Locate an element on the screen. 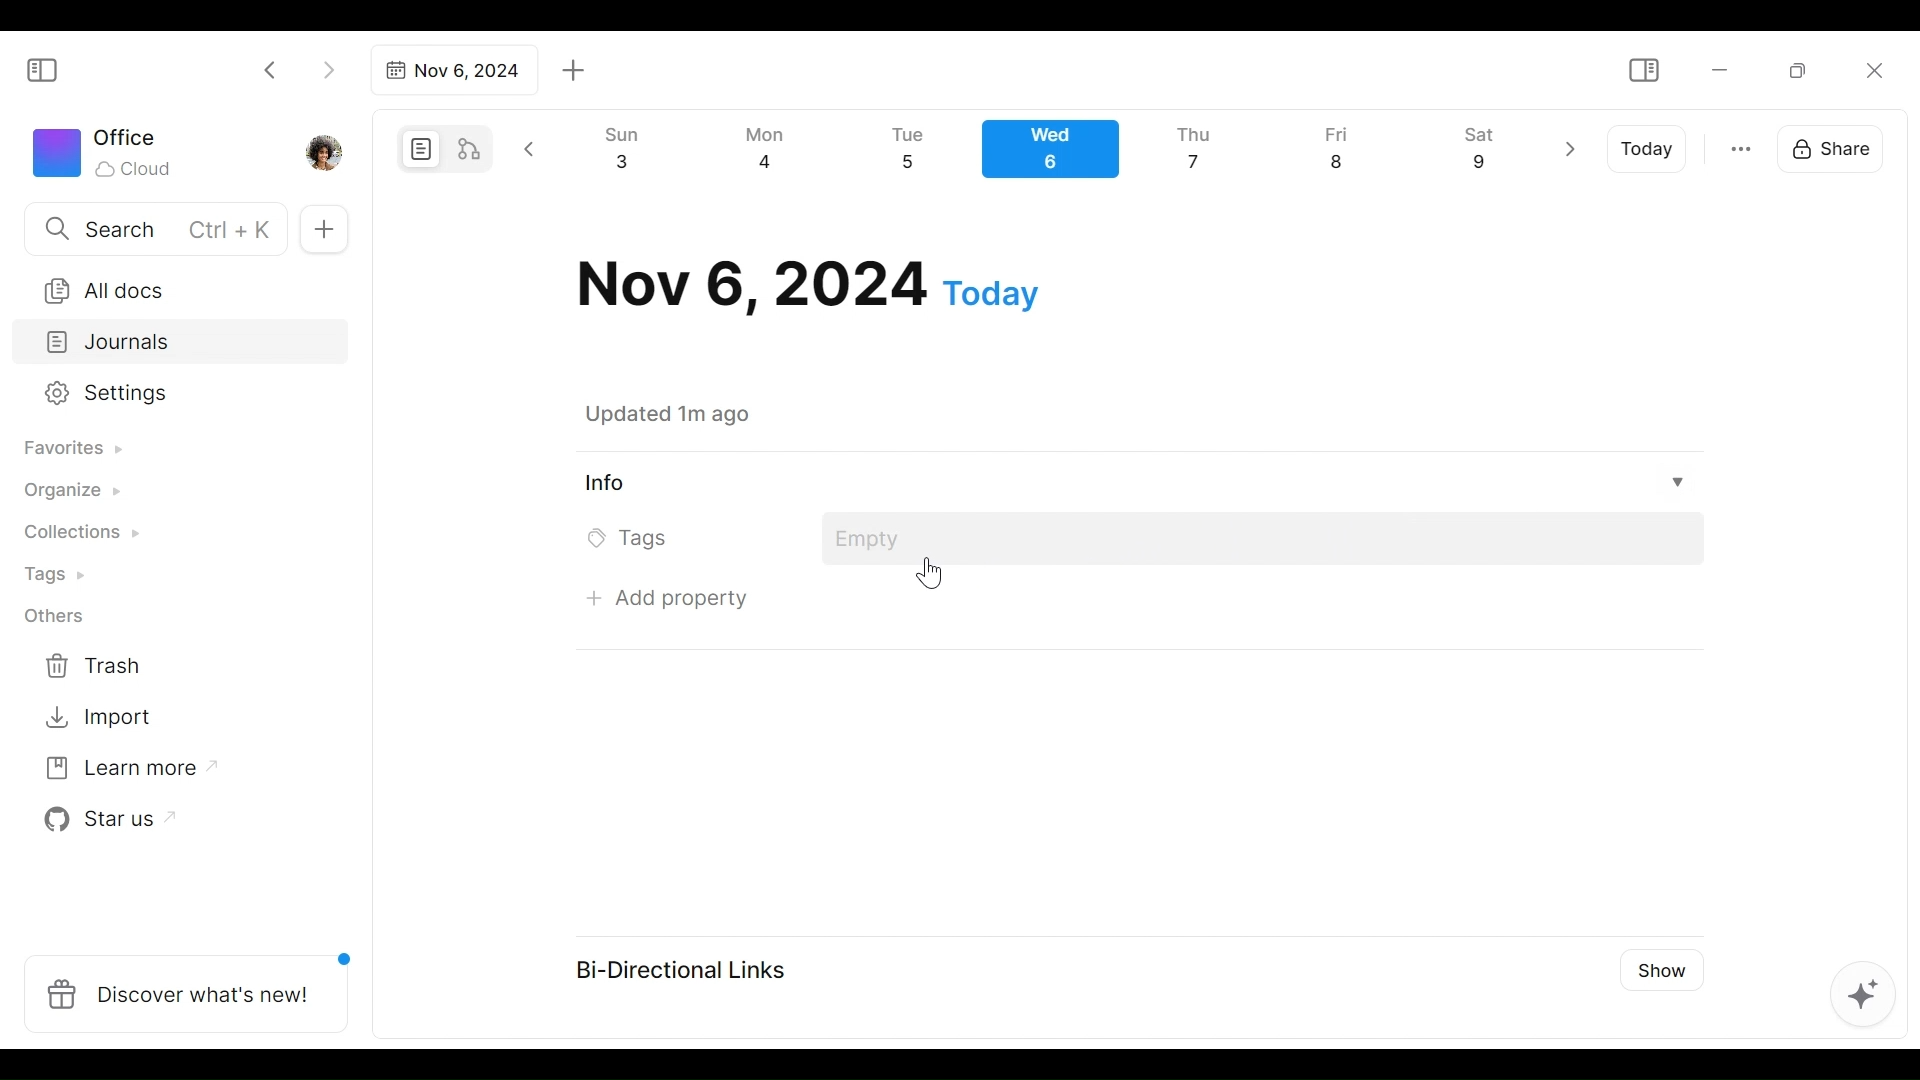  AFFiNE AI is located at coordinates (1863, 997).